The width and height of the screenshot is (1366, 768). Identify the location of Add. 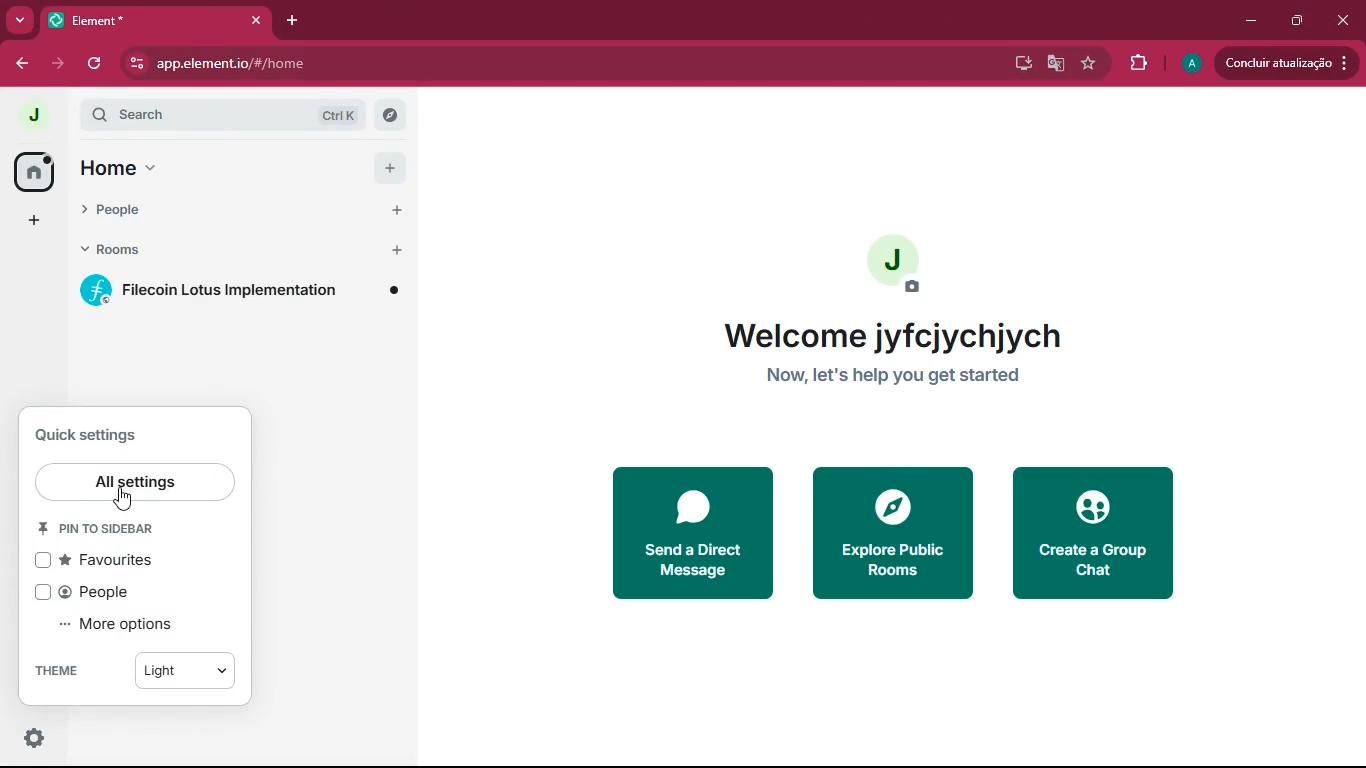
(395, 210).